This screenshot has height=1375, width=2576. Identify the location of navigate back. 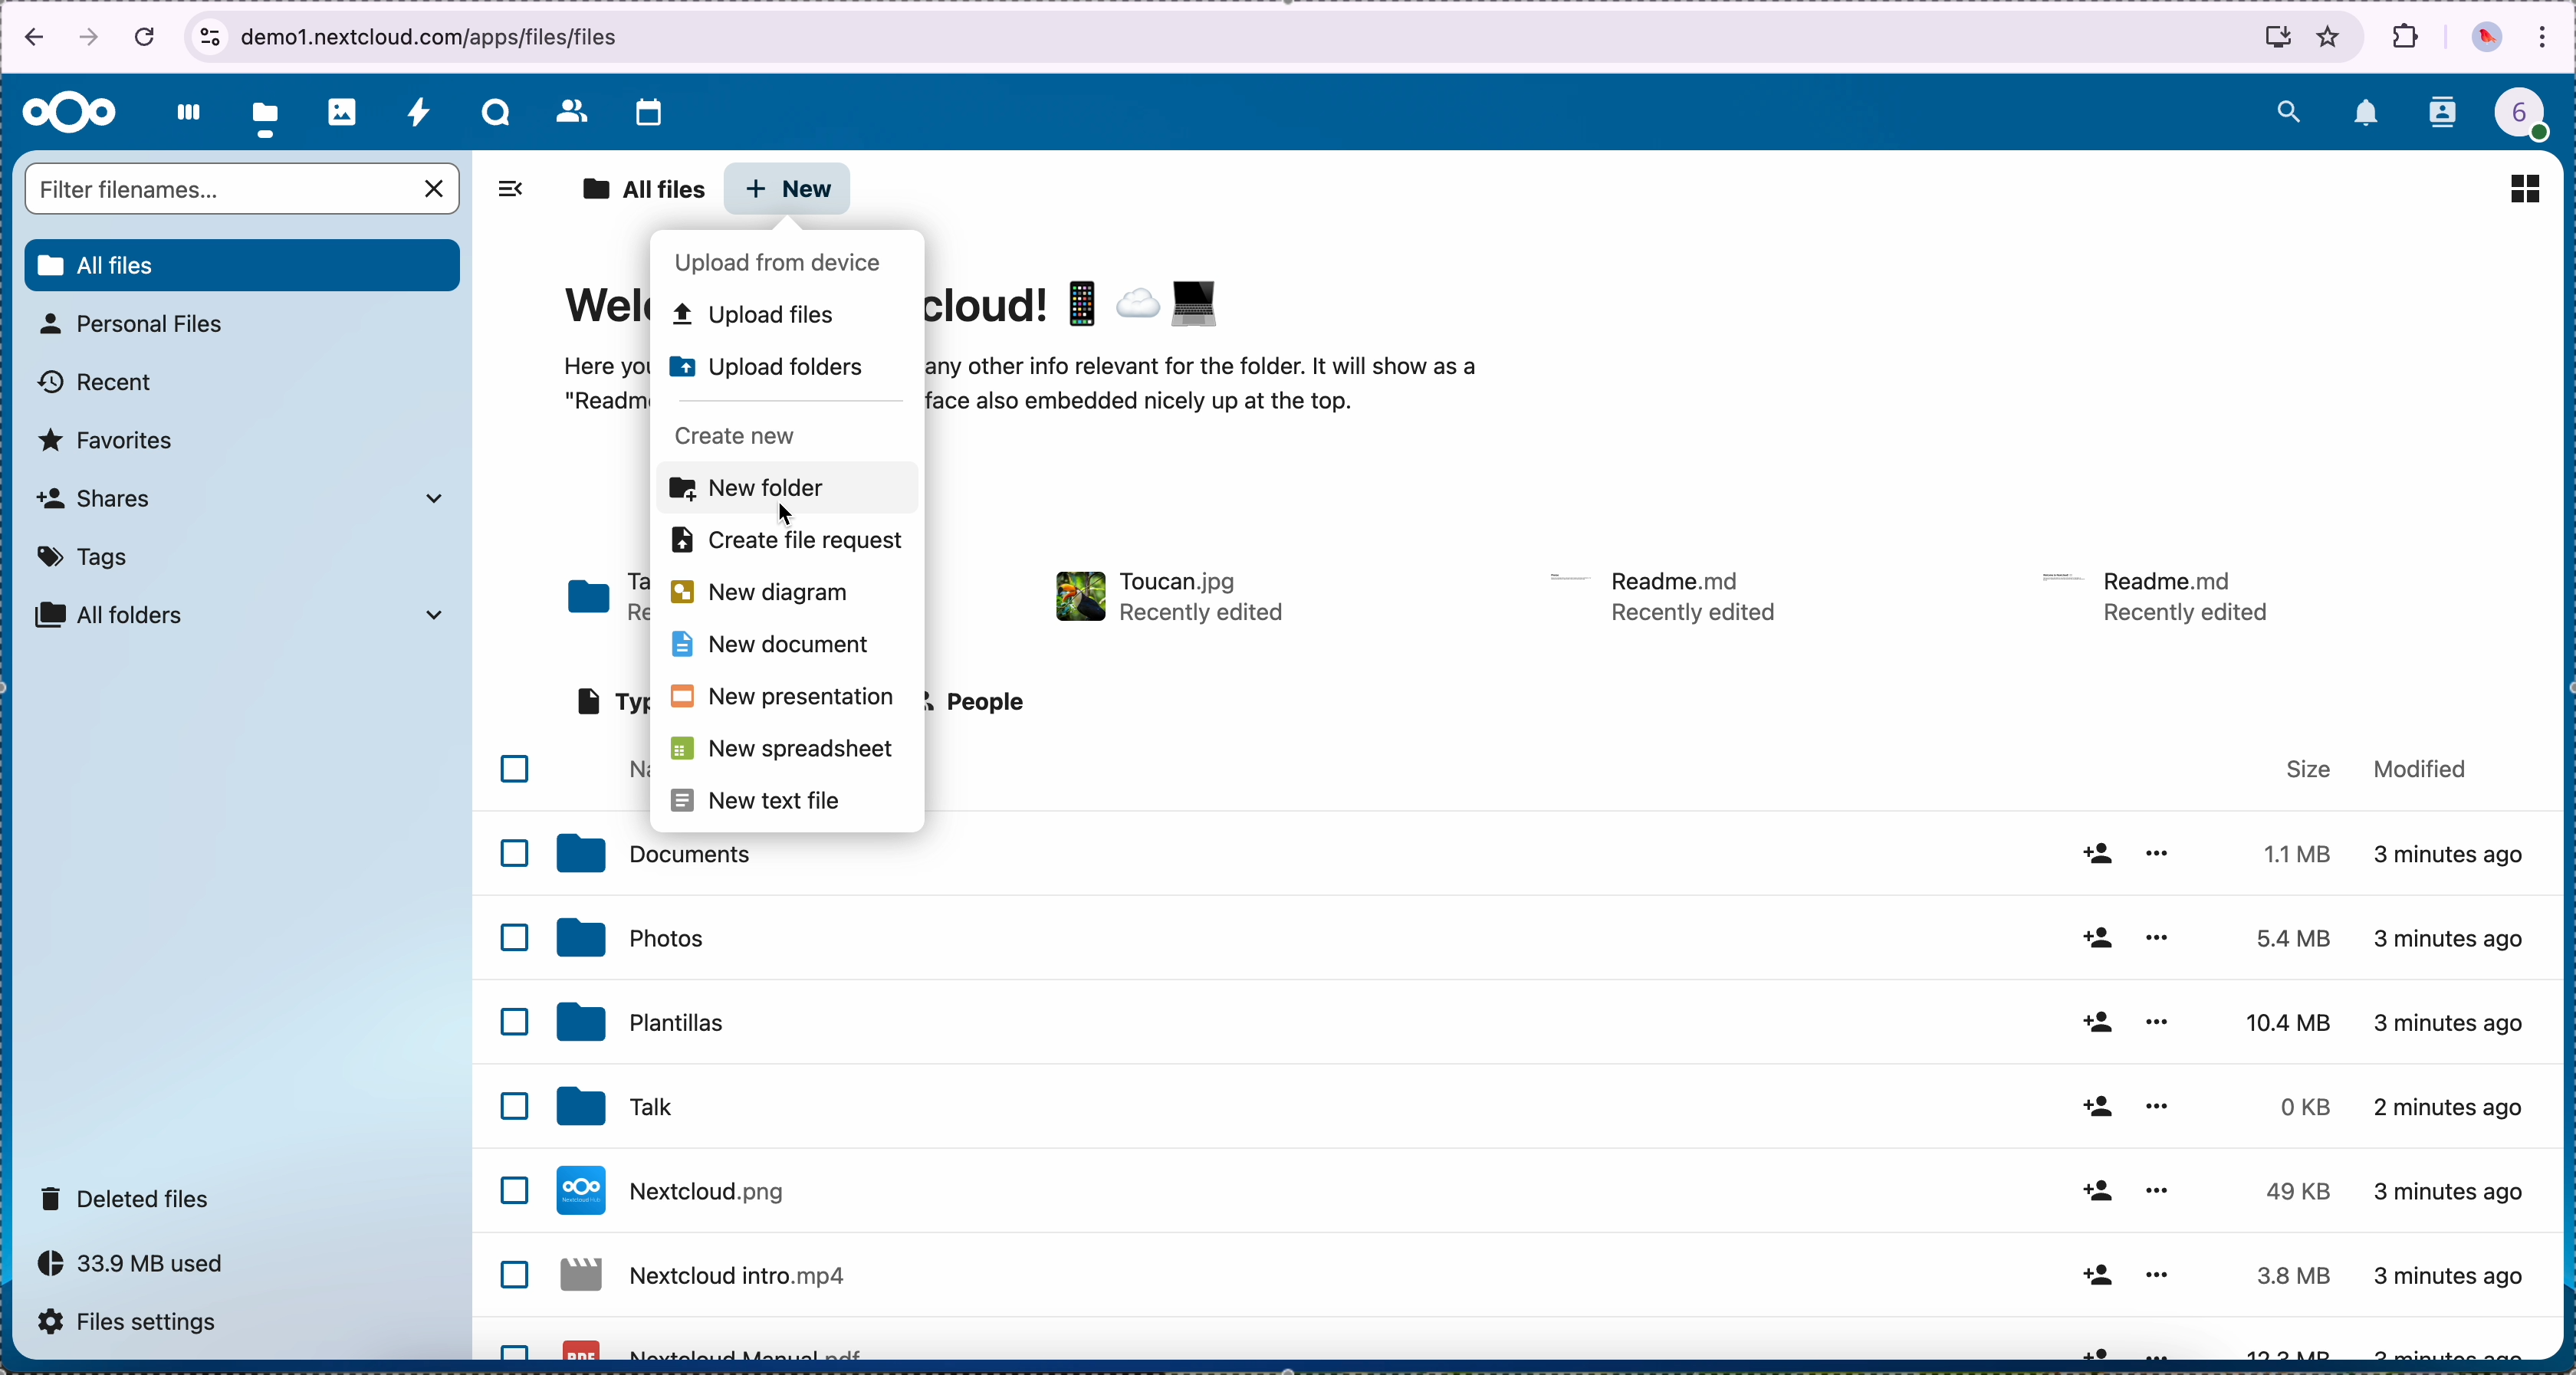
(27, 41).